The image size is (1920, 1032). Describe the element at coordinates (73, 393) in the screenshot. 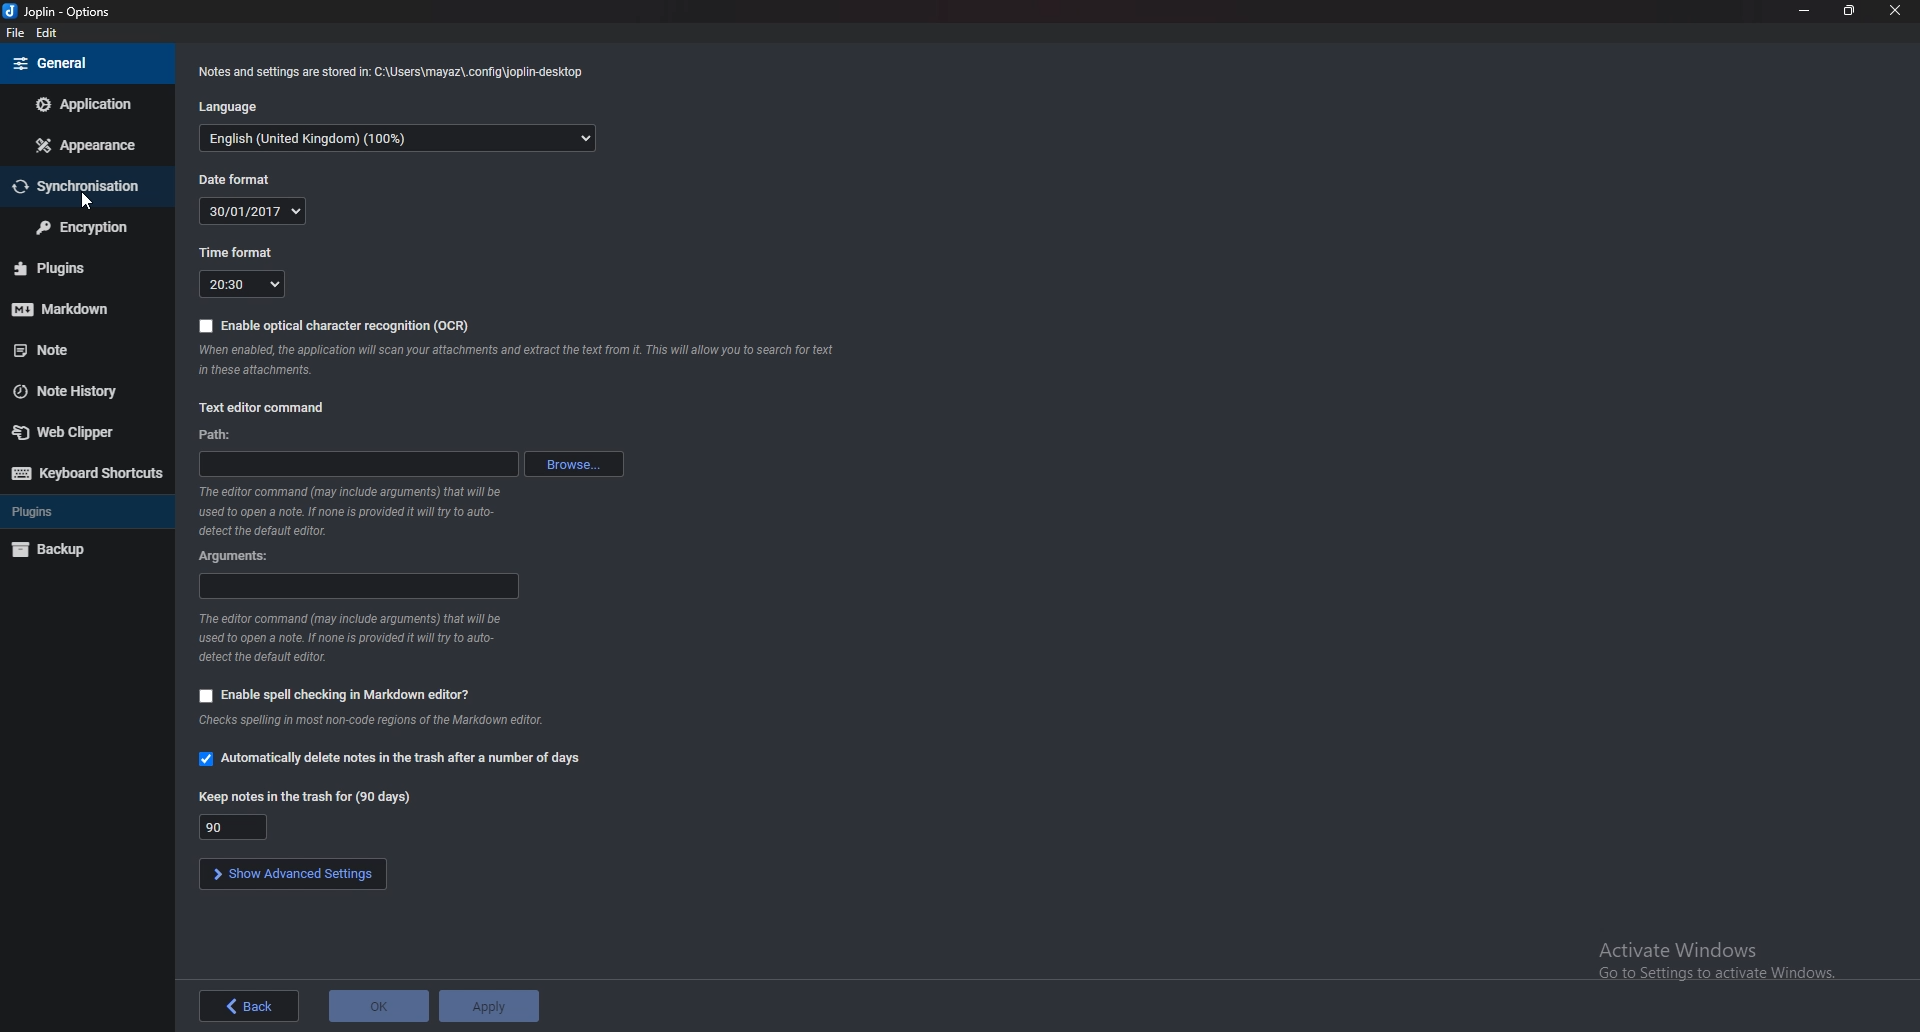

I see `note history` at that location.